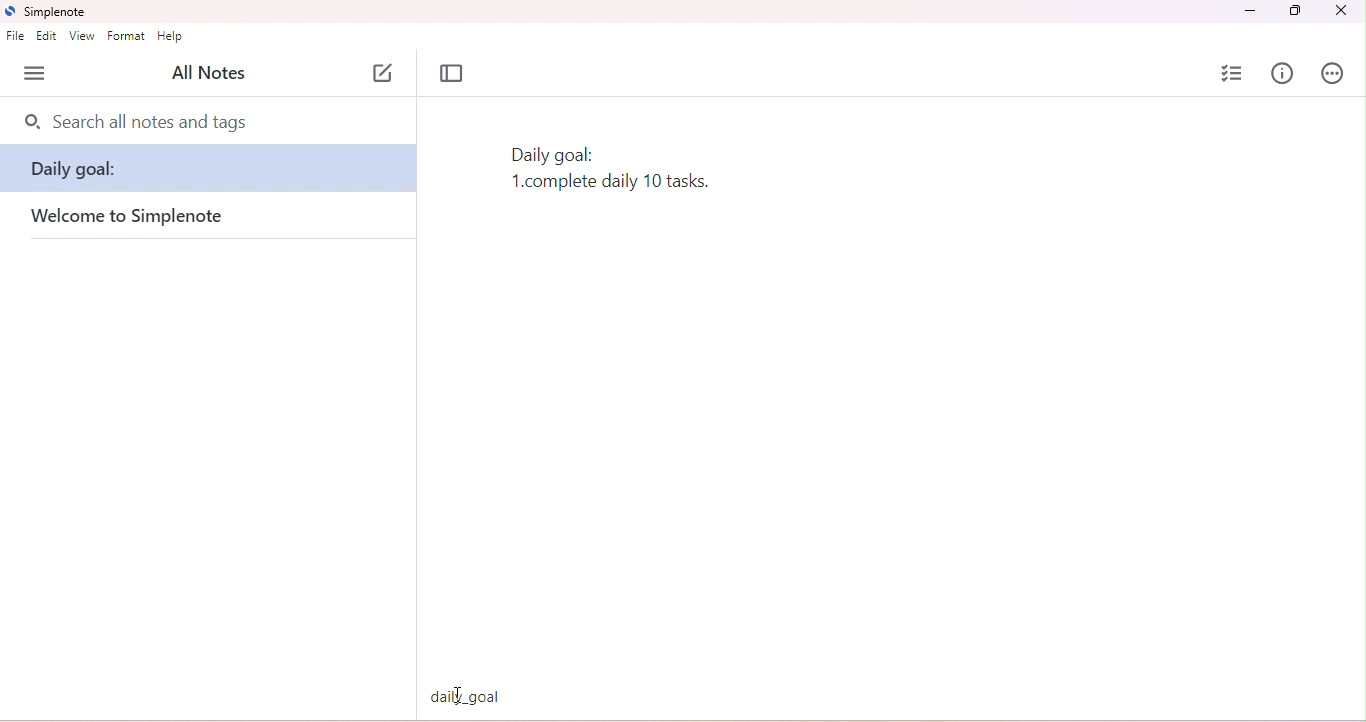  What do you see at coordinates (460, 695) in the screenshot?
I see `typing cursor` at bounding box center [460, 695].